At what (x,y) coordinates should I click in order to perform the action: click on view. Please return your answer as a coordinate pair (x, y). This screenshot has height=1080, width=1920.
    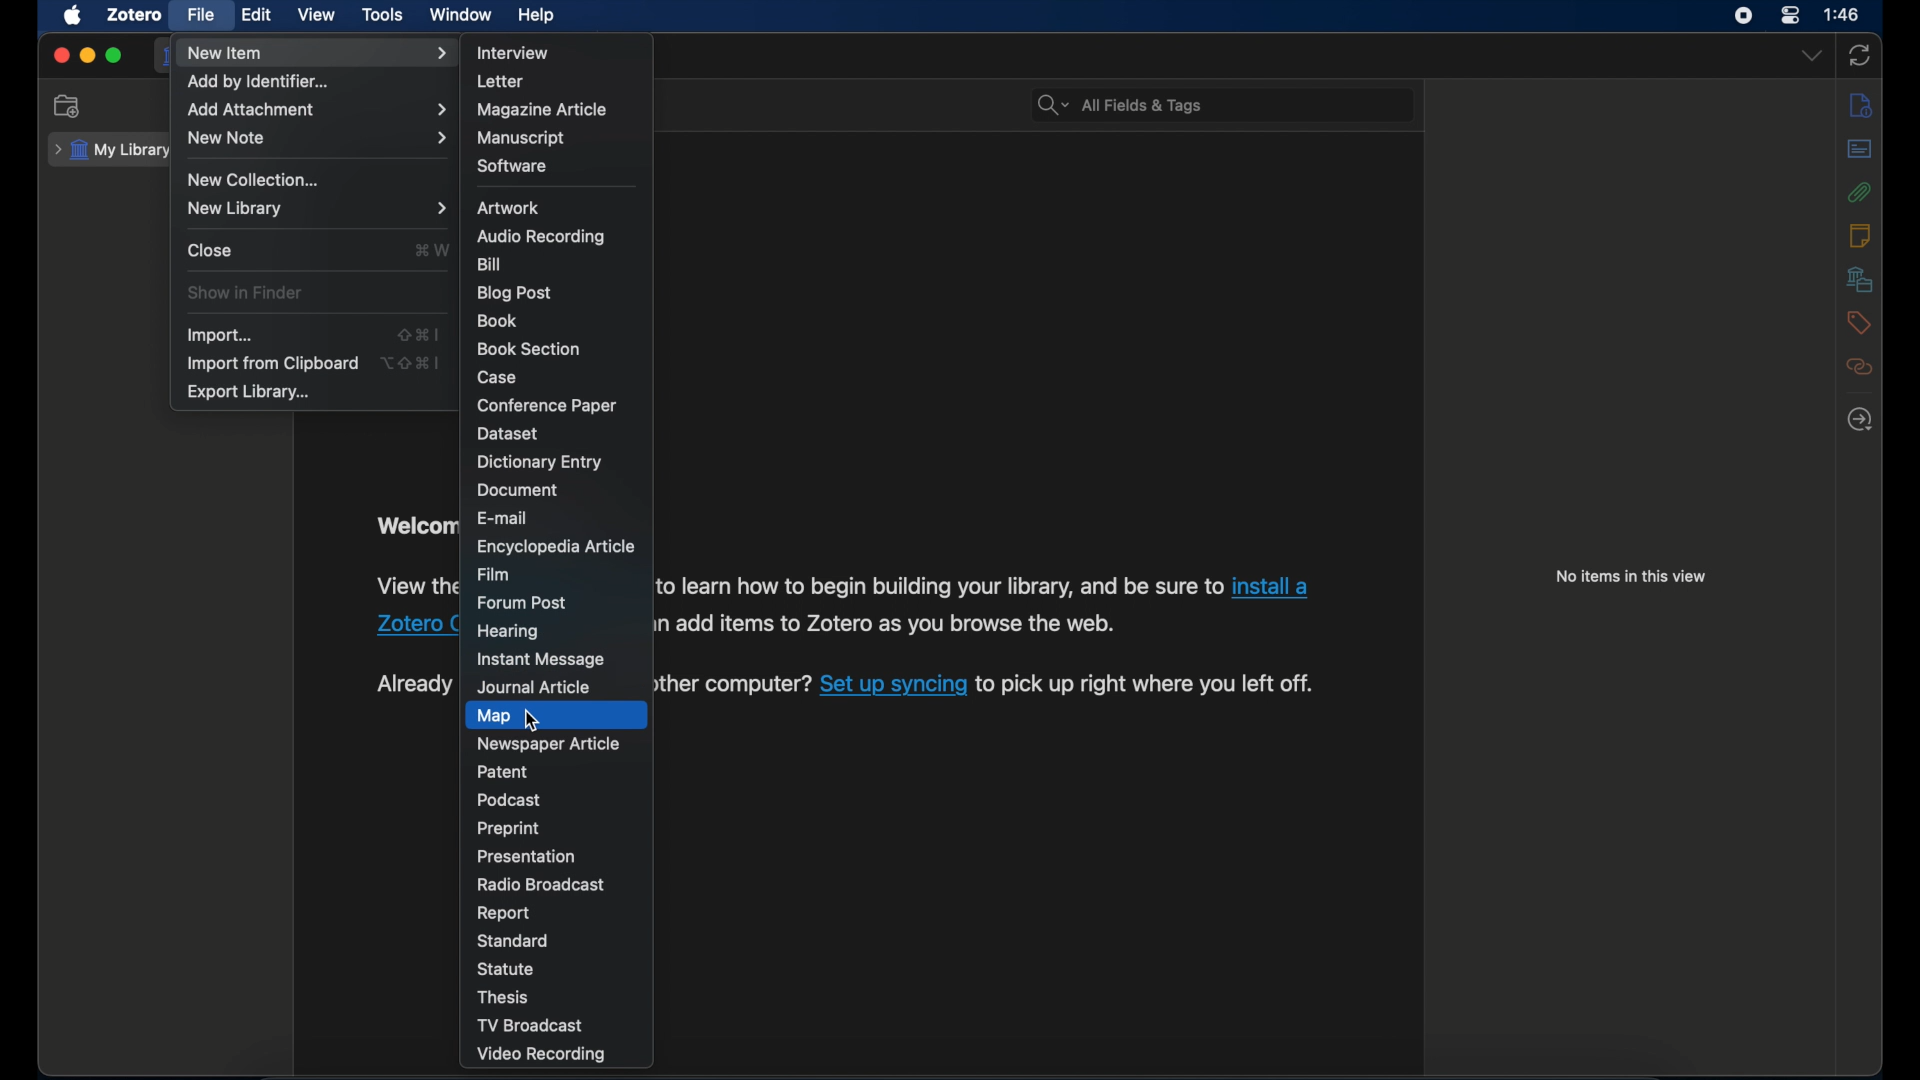
    Looking at the image, I should click on (318, 15).